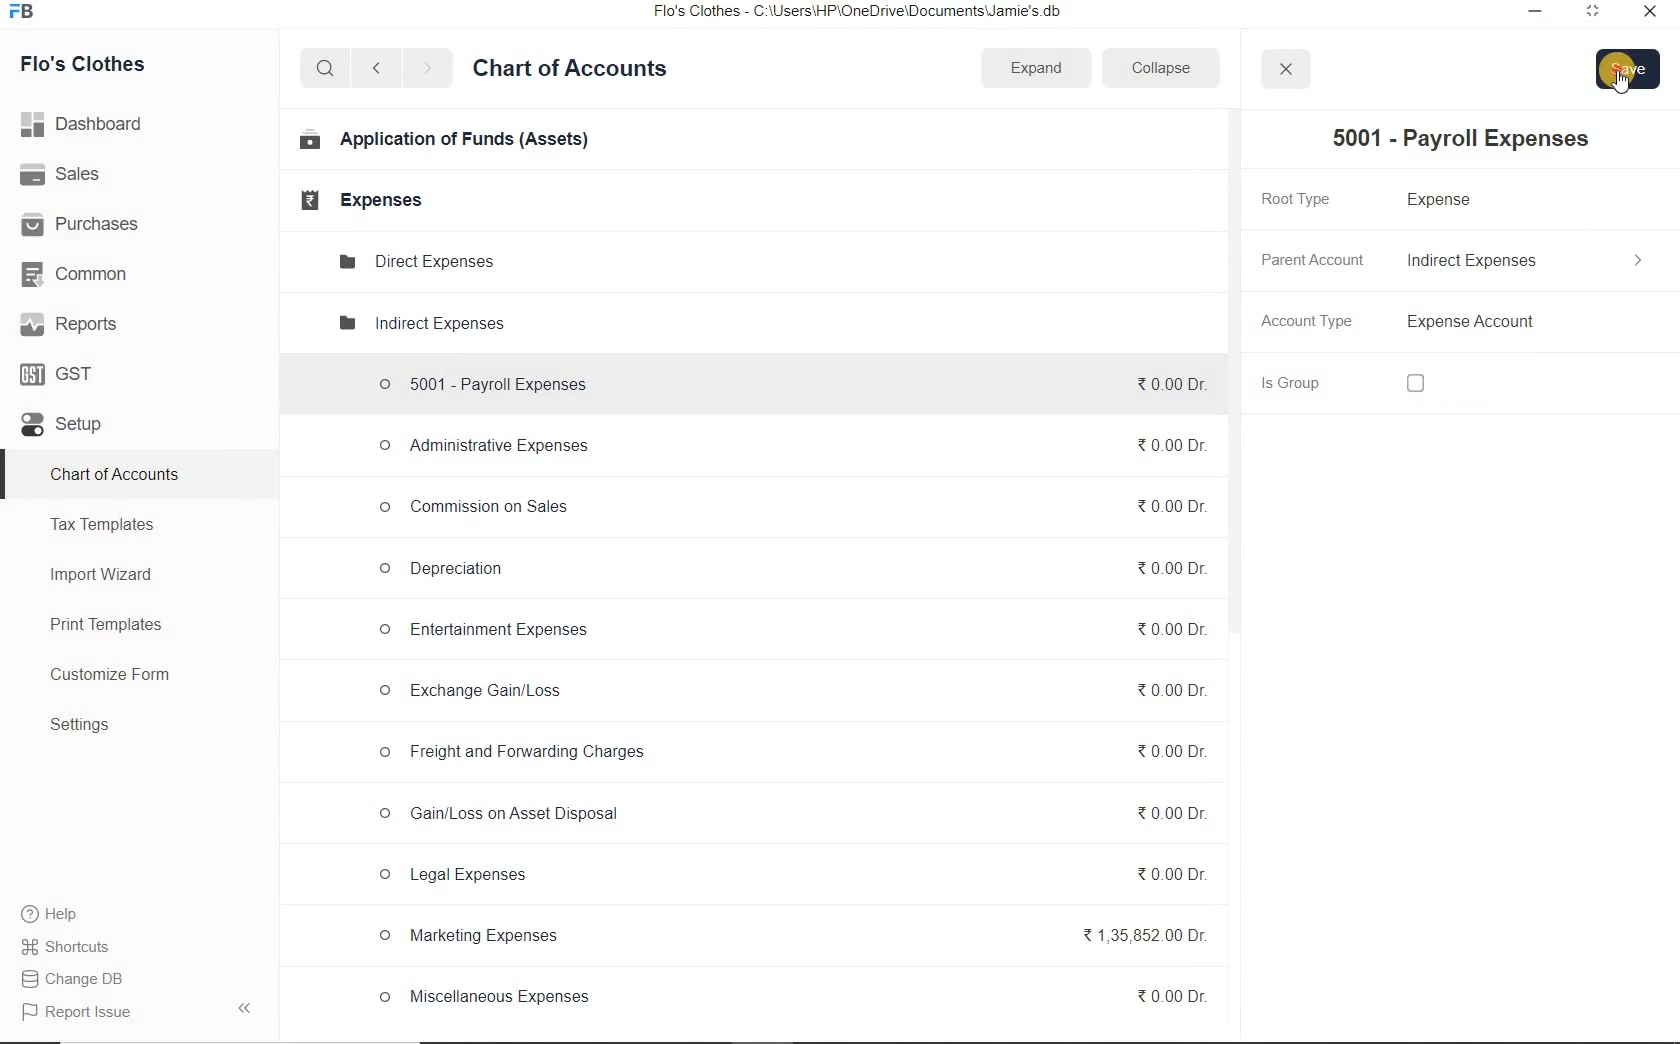 This screenshot has width=1680, height=1044. I want to click on Direct Expense, so click(414, 260).